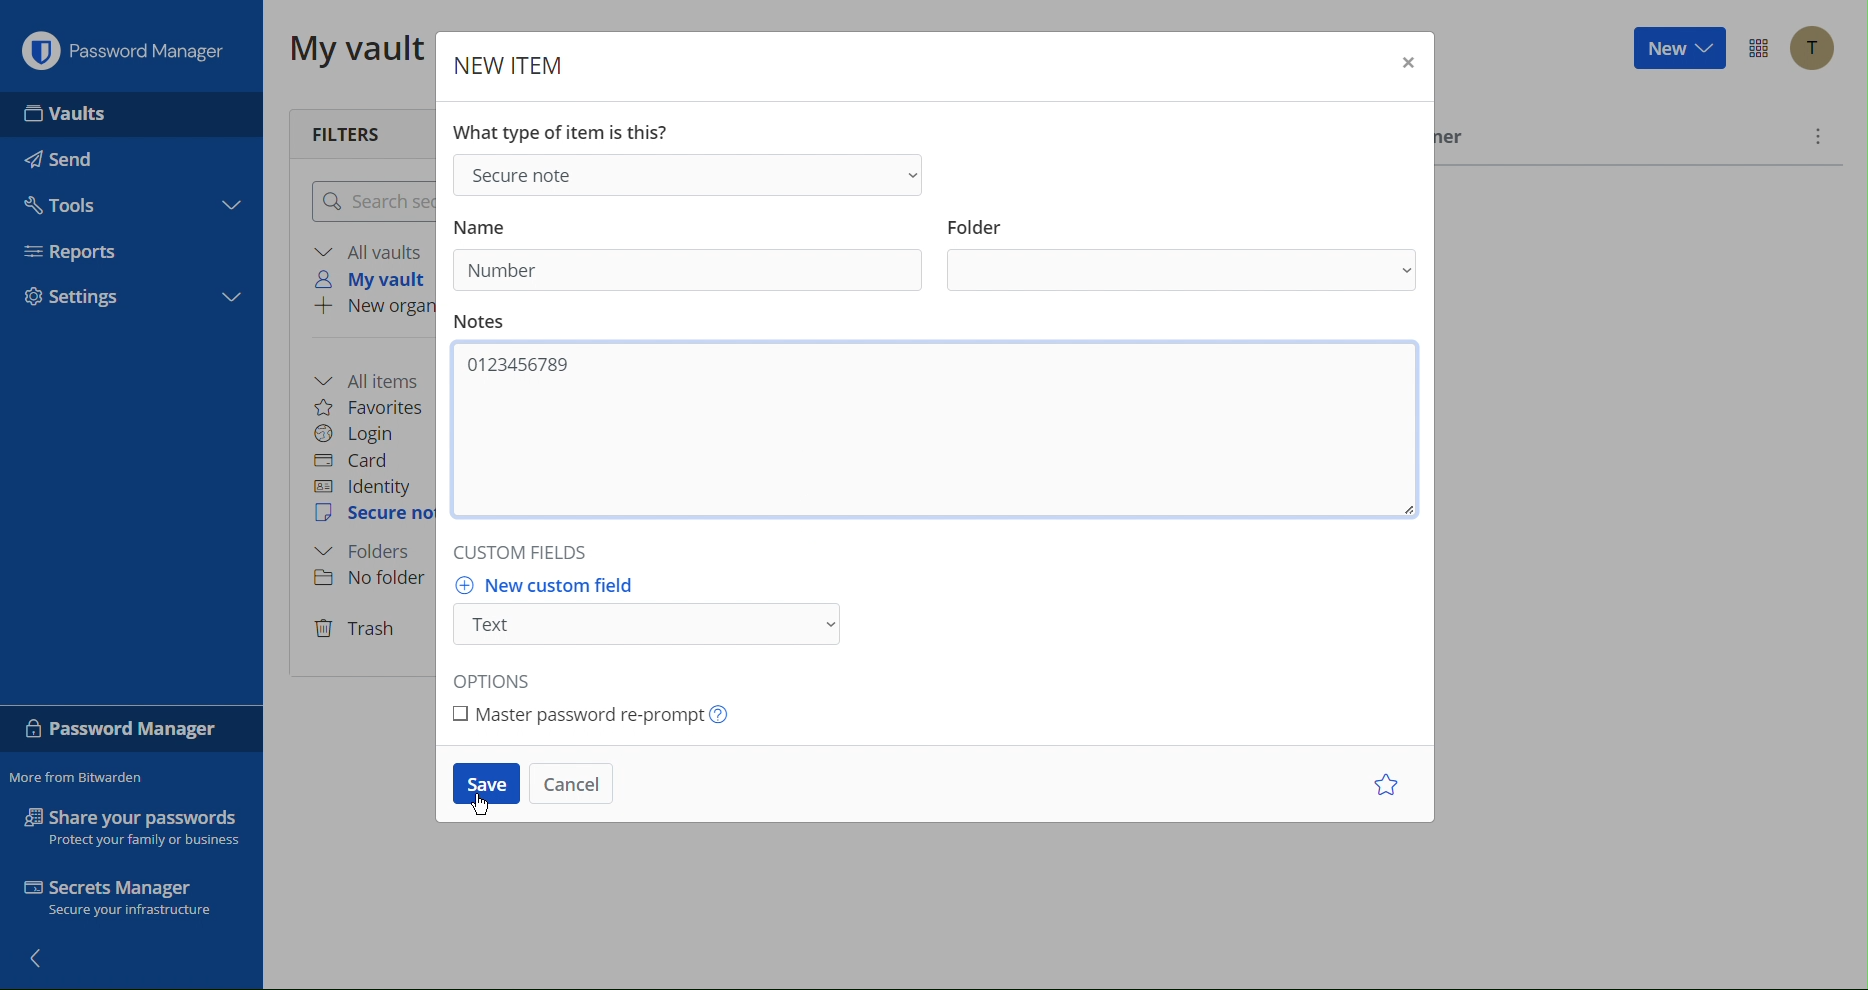 The image size is (1868, 990). I want to click on Favorites, so click(376, 405).